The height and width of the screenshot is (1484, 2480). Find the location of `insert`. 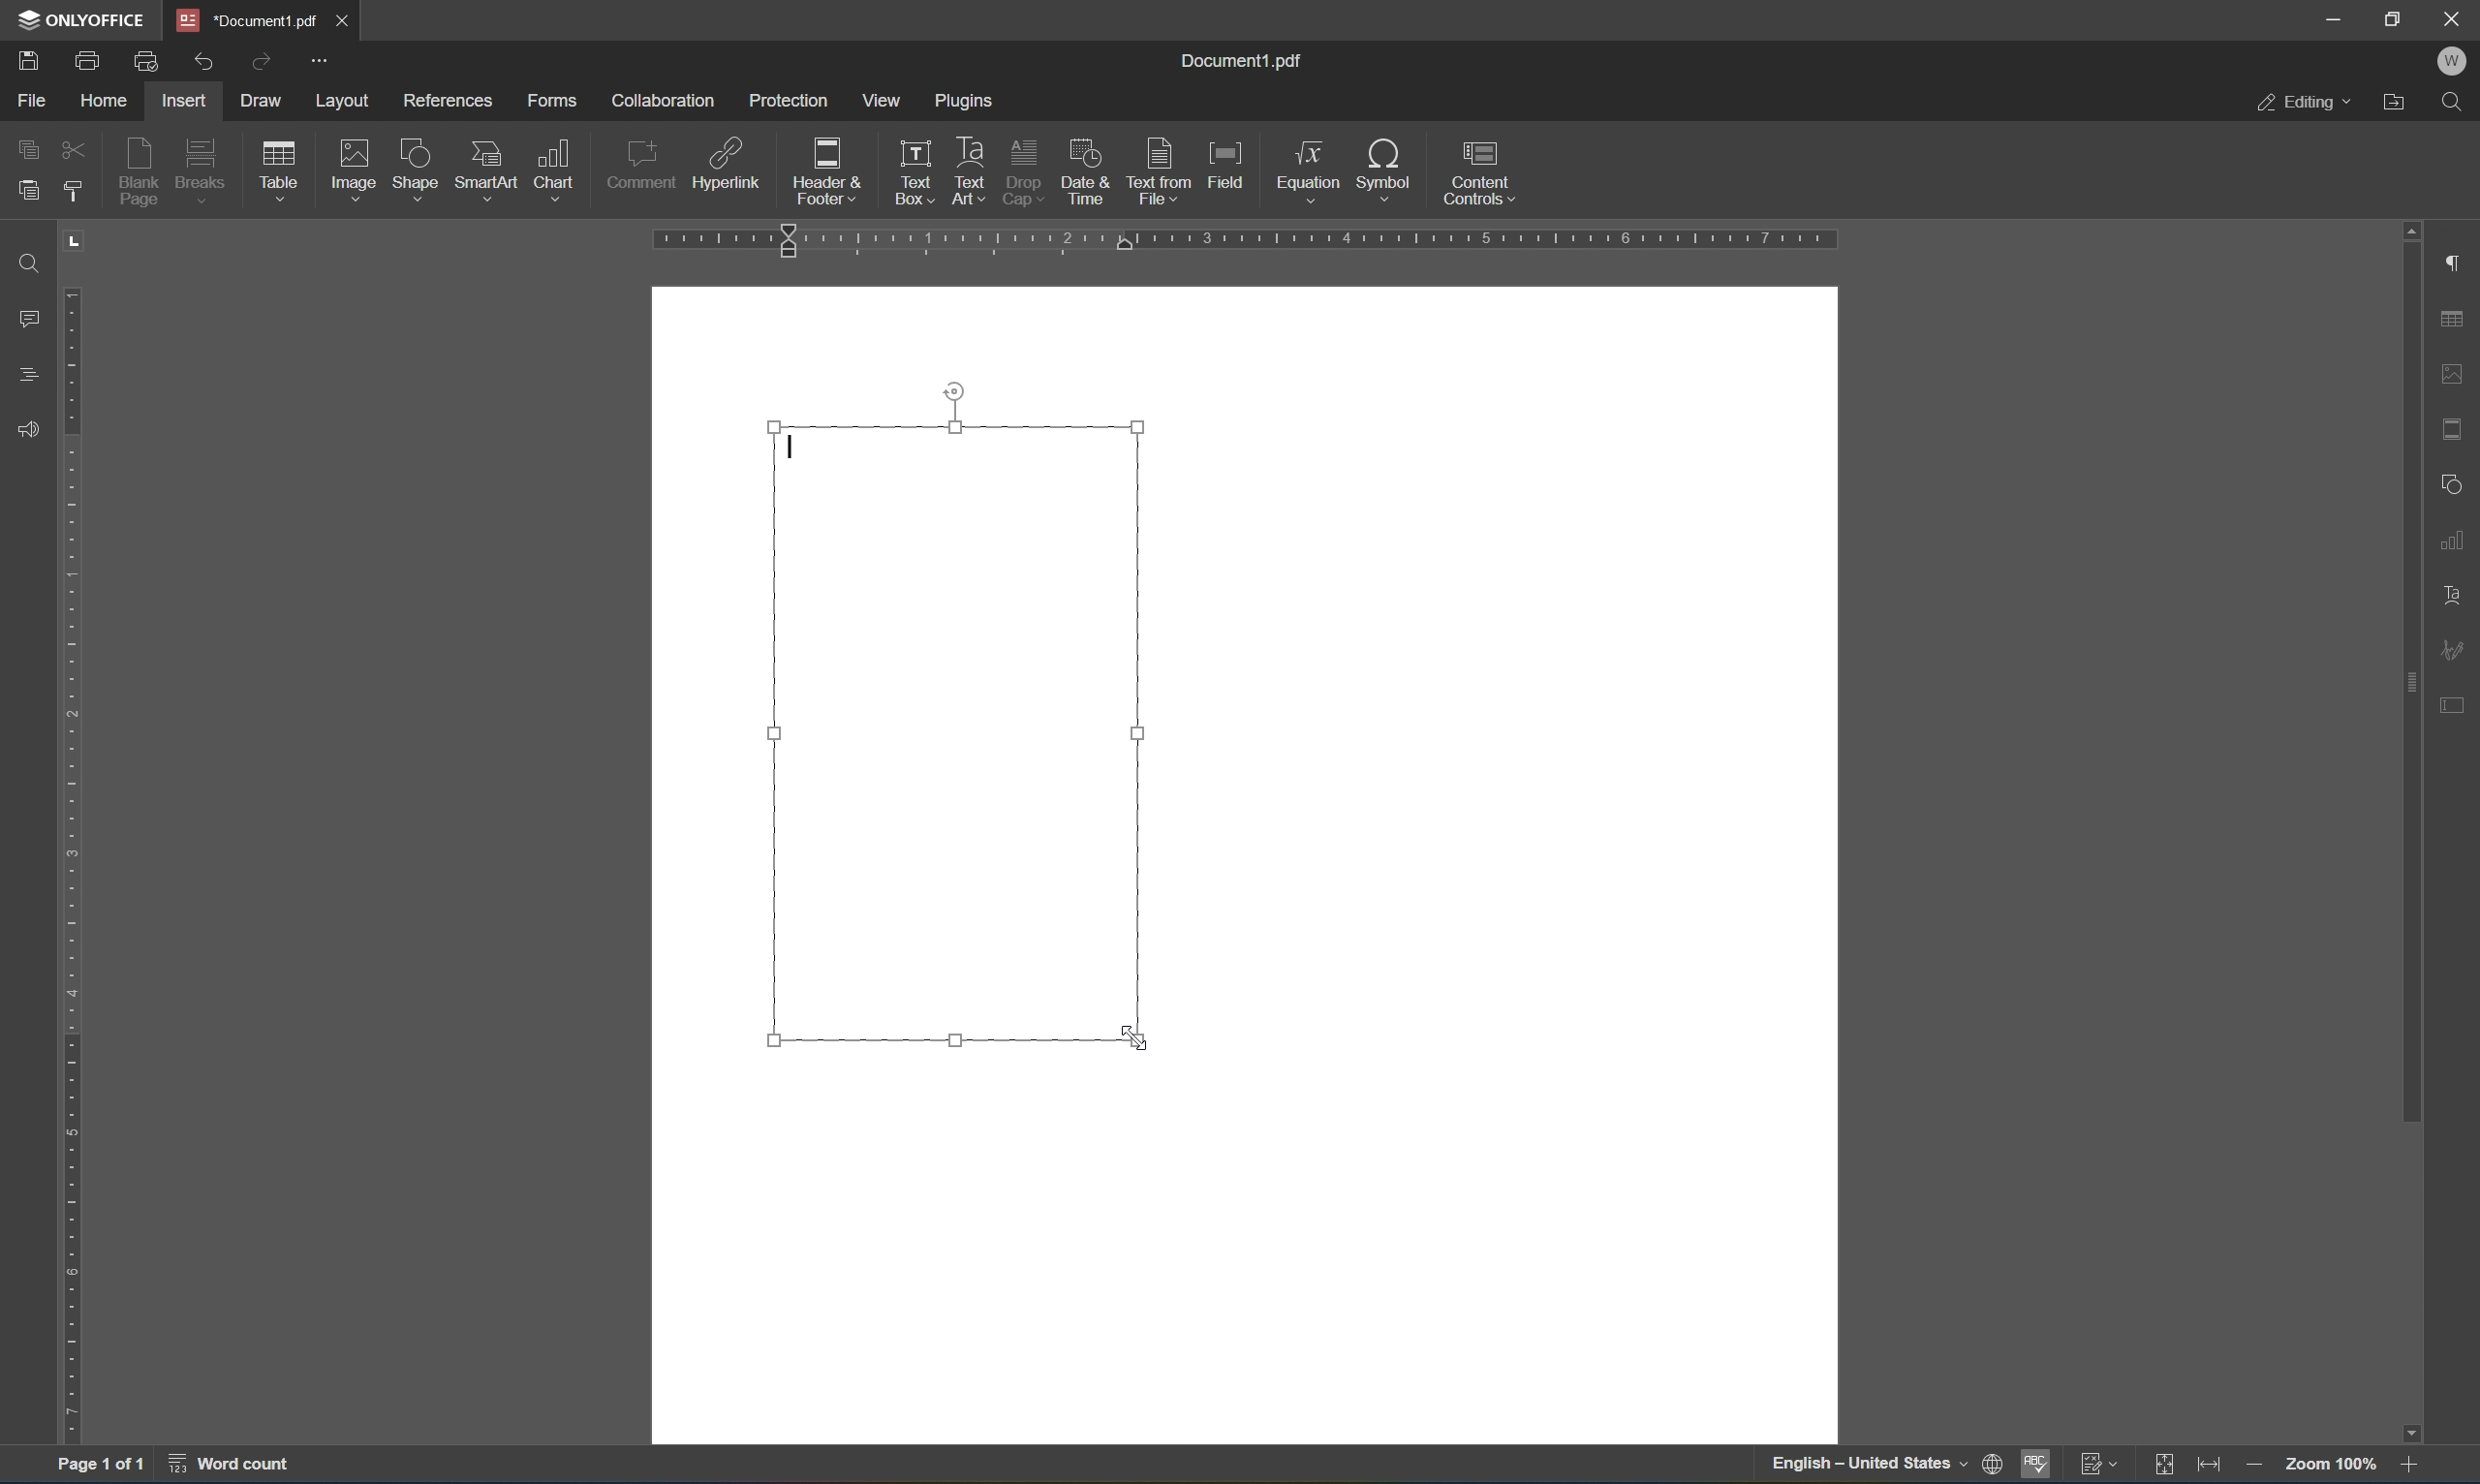

insert is located at coordinates (182, 101).